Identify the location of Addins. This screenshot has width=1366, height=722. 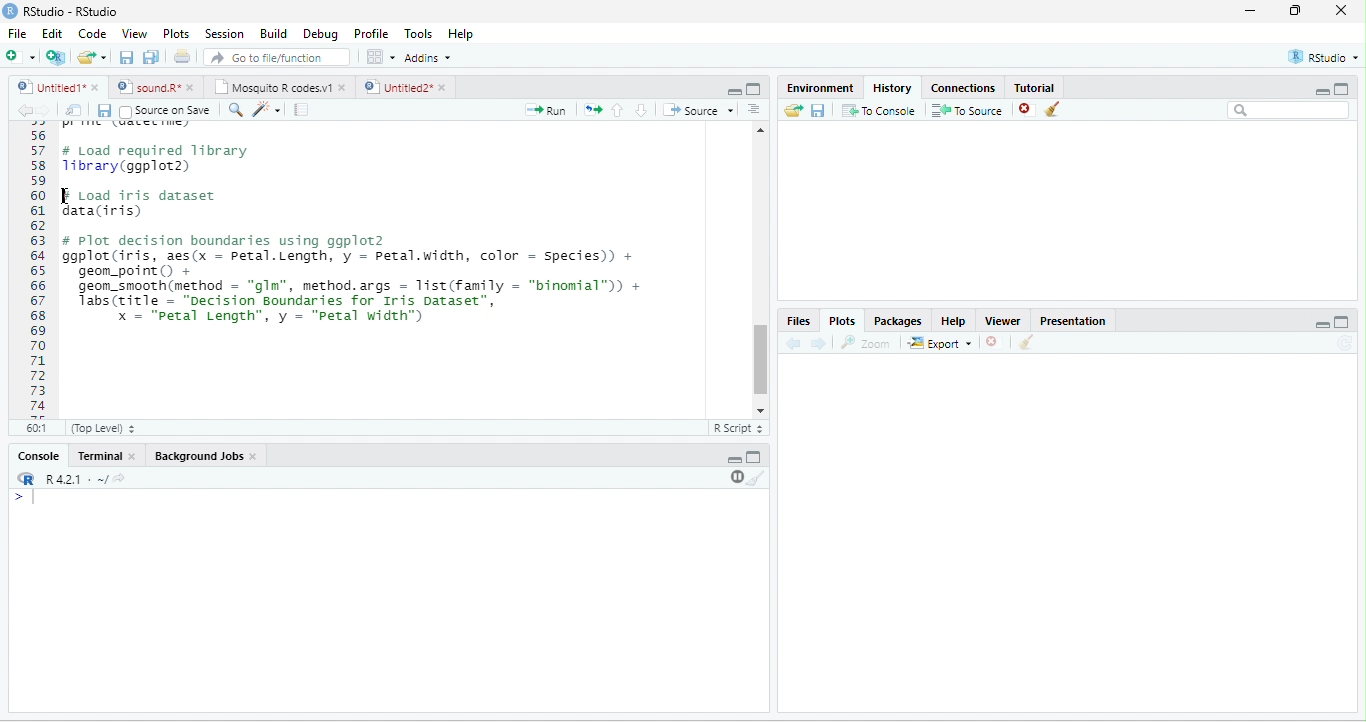
(428, 58).